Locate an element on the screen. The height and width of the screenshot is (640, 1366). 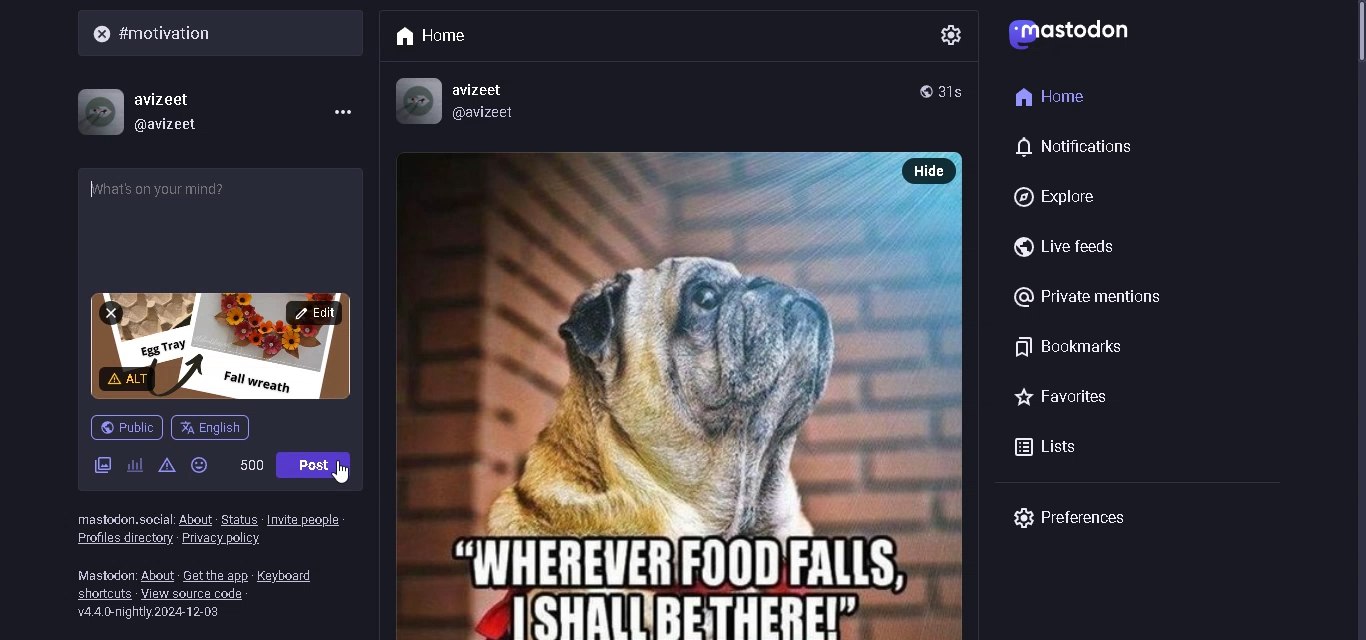
HOME TAB is located at coordinates (439, 33).